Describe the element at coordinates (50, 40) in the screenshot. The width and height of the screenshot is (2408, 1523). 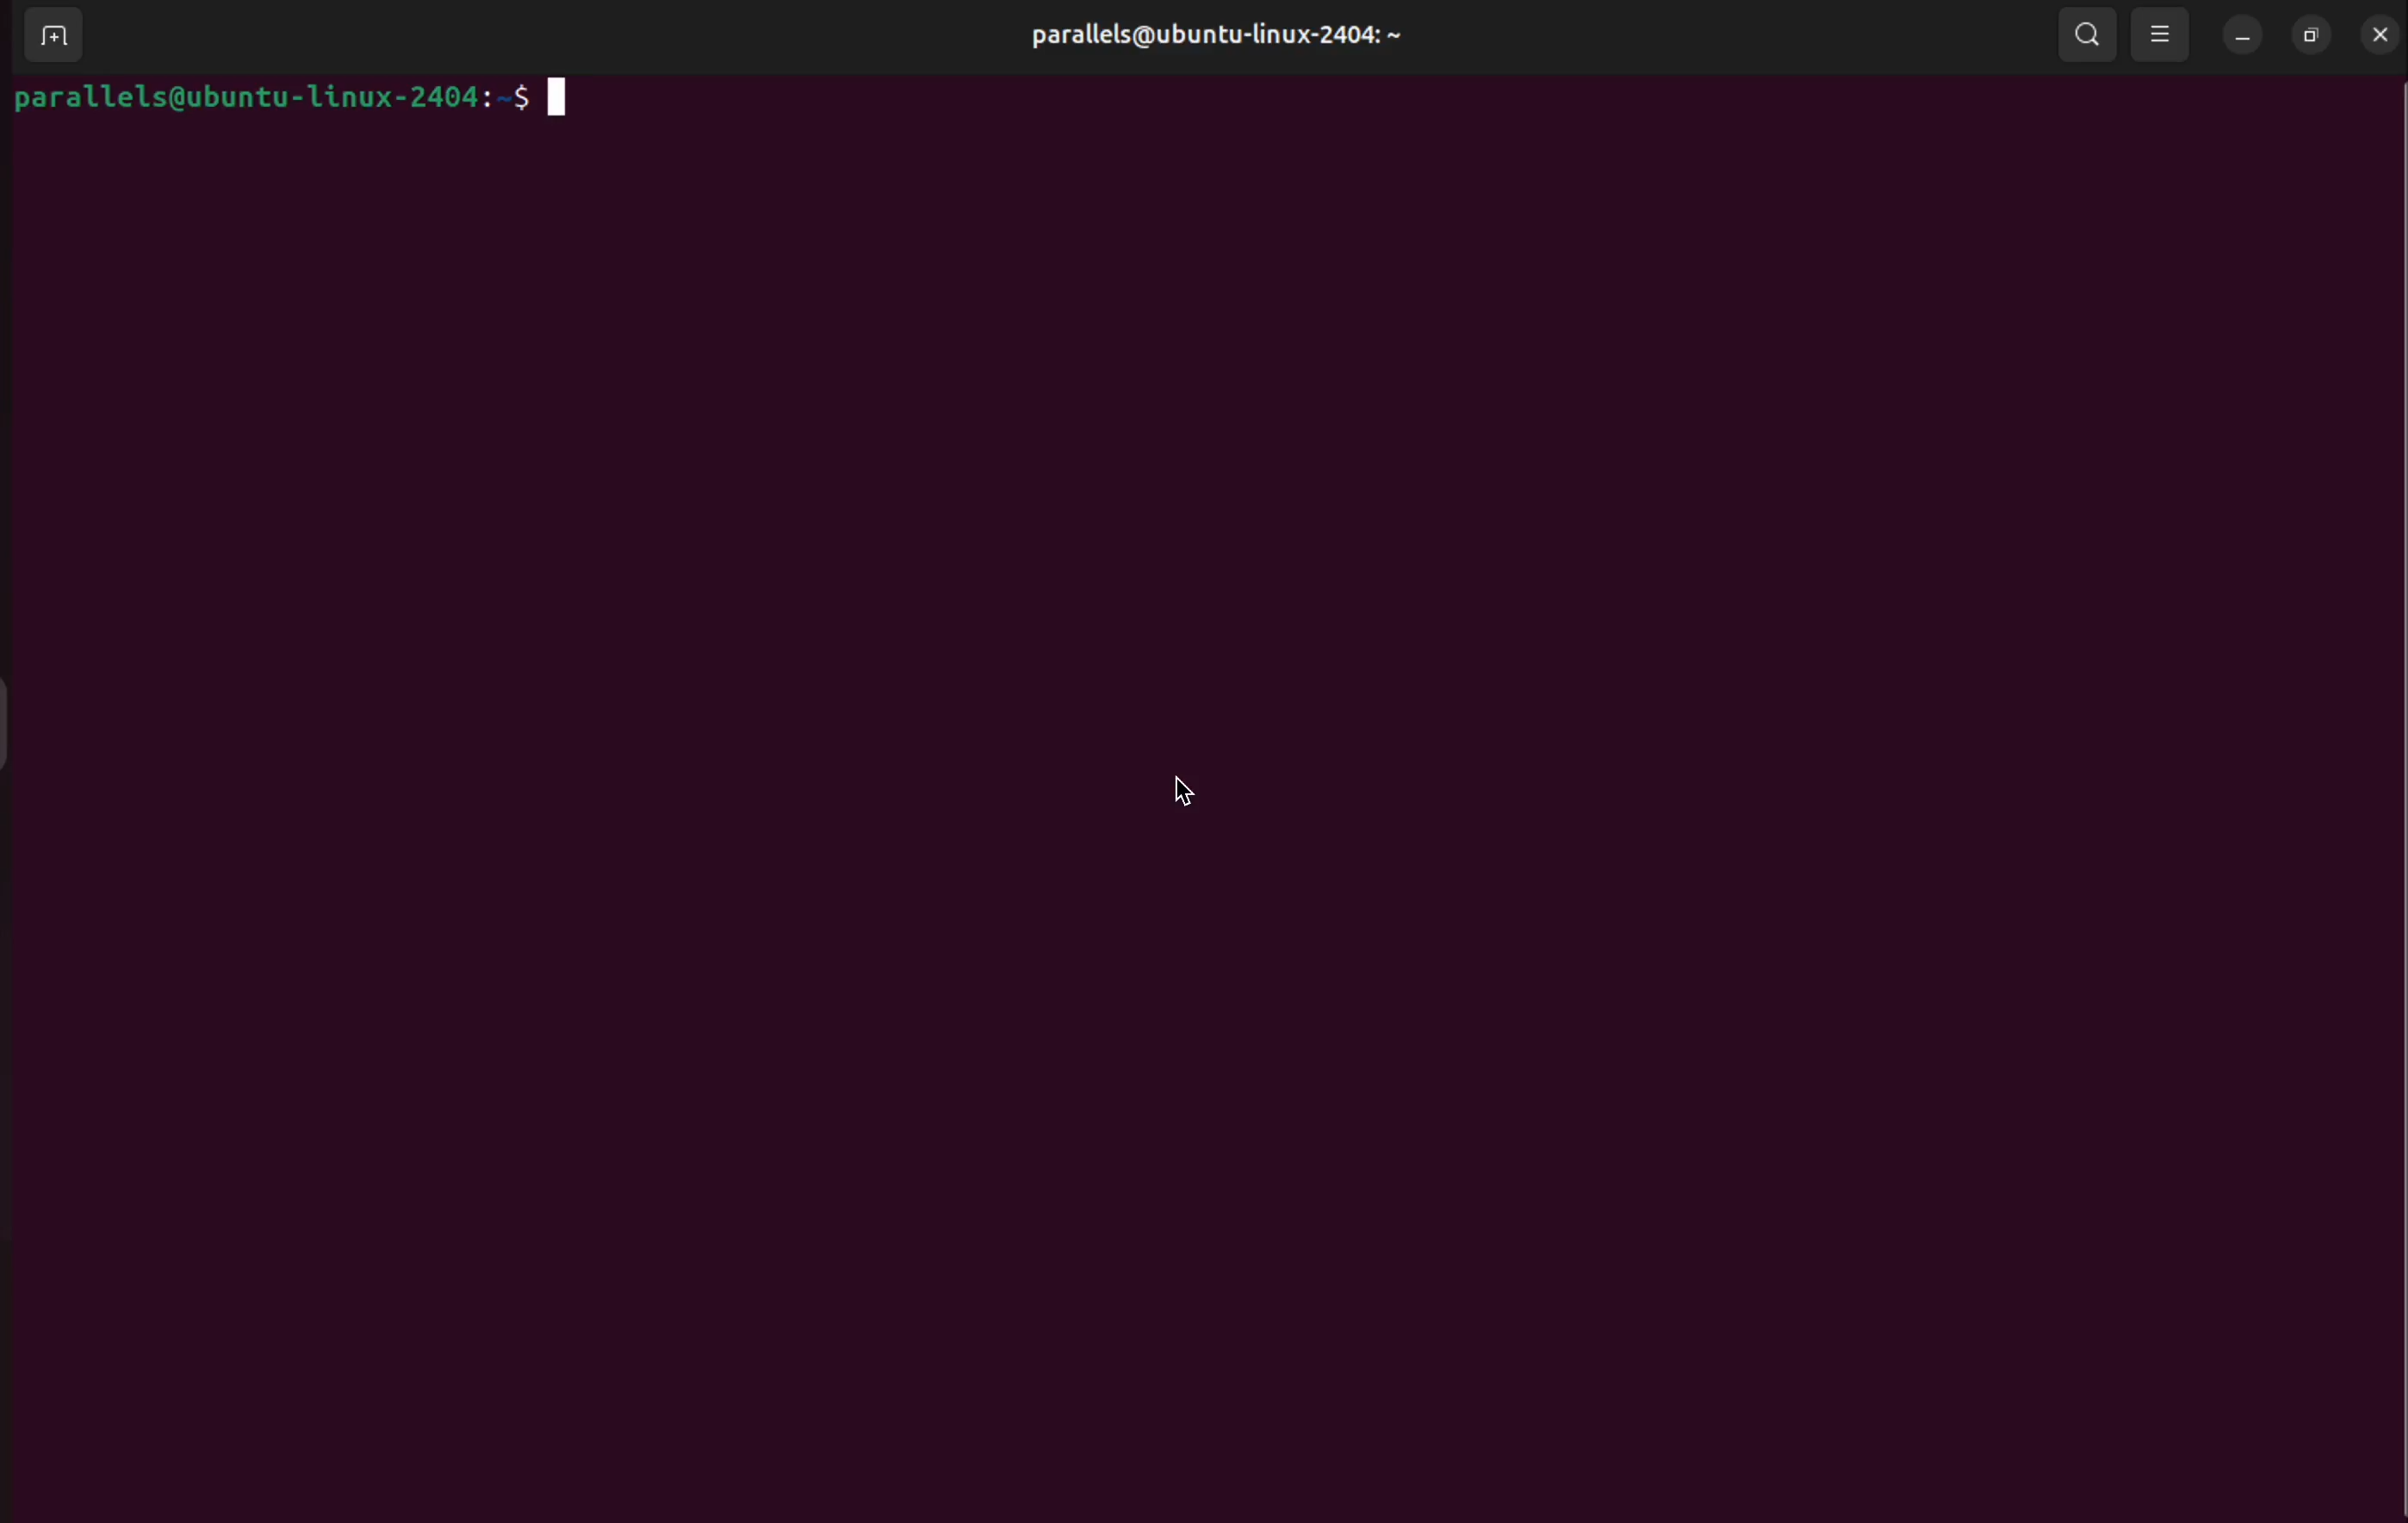
I see `add terminal` at that location.